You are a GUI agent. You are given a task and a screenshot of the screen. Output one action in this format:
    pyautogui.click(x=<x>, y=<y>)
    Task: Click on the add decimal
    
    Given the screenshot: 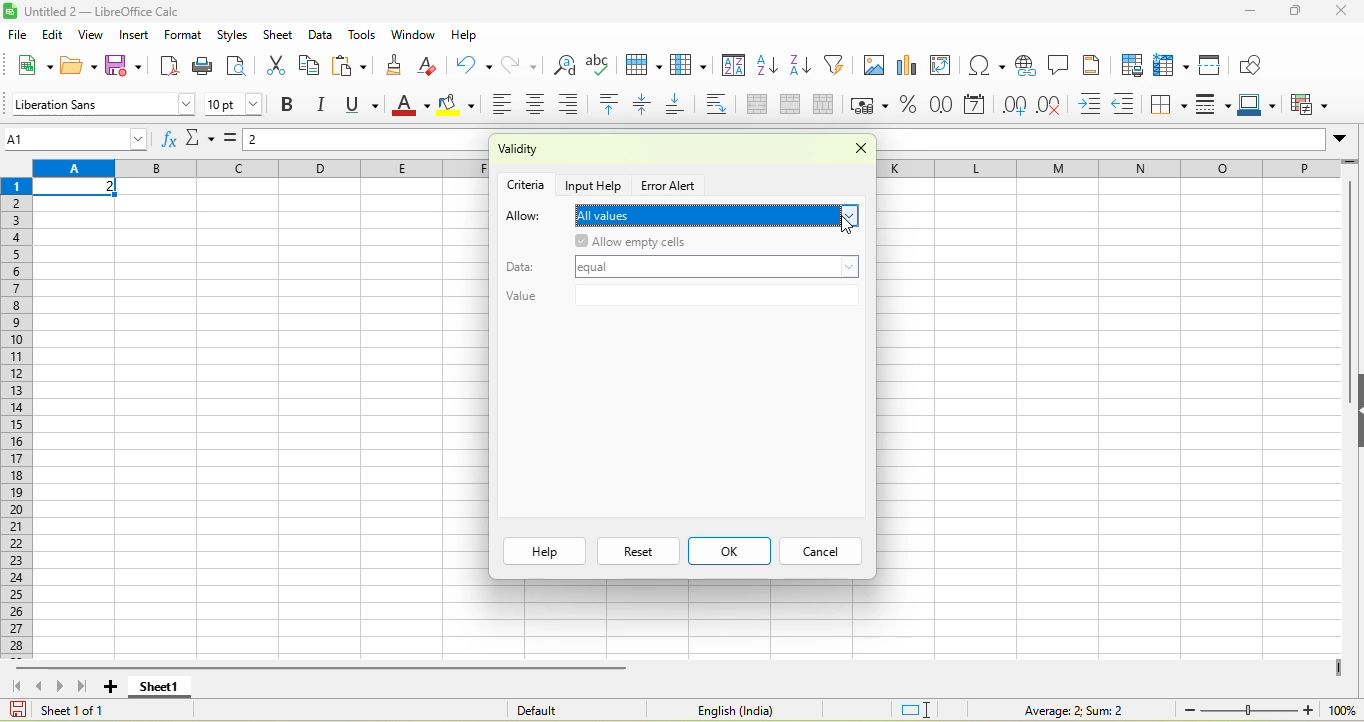 What is the action you would take?
    pyautogui.click(x=1015, y=105)
    